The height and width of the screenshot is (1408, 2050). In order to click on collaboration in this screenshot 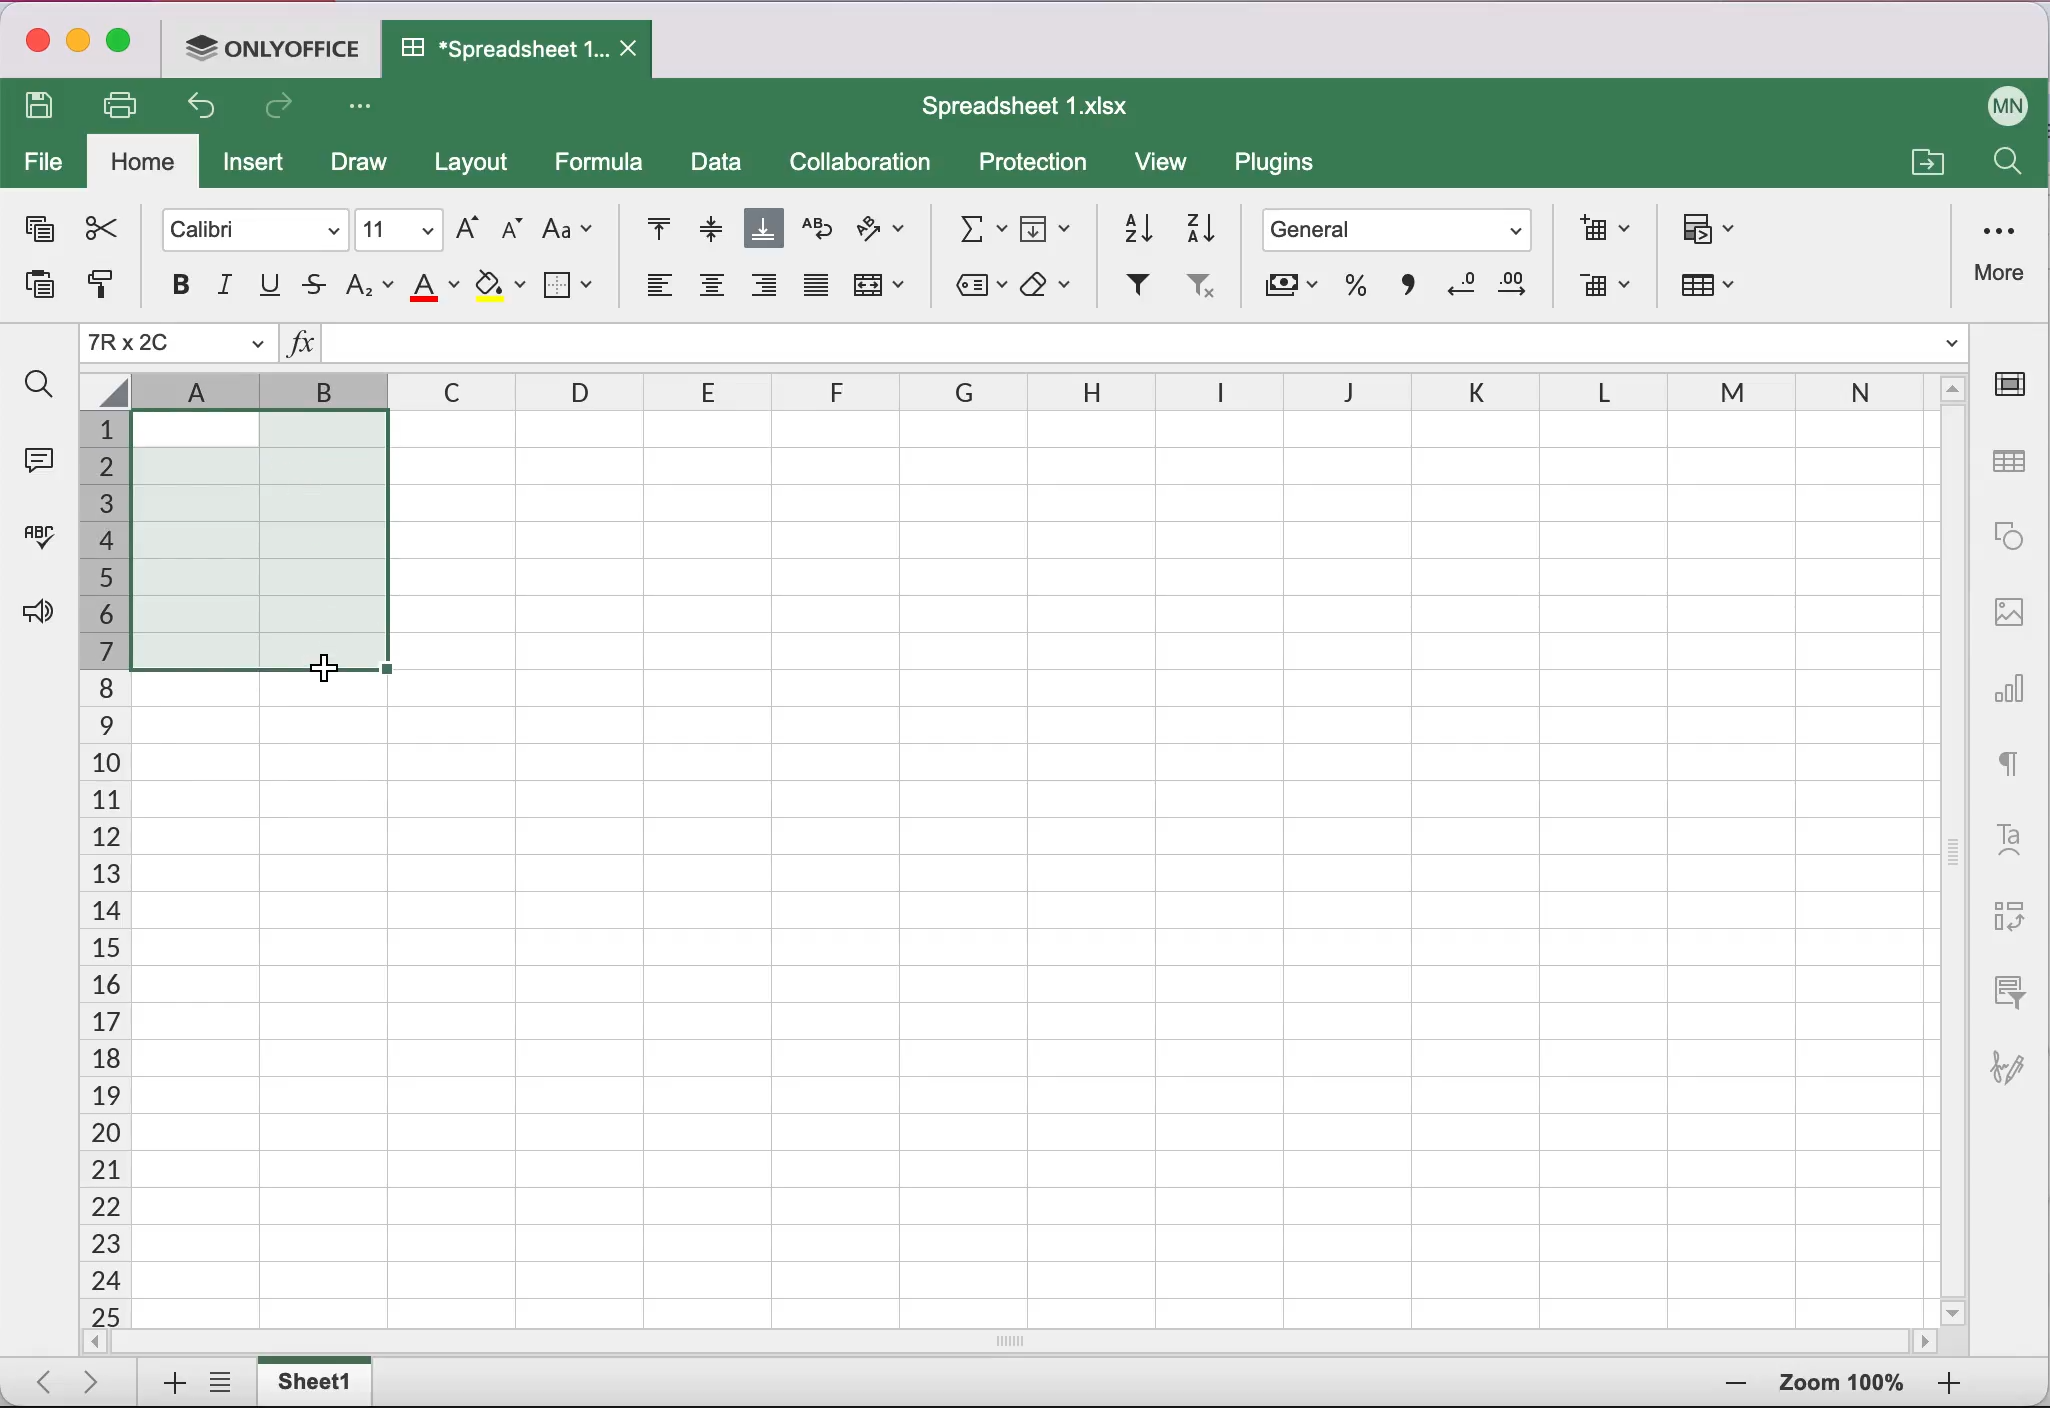, I will do `click(869, 163)`.